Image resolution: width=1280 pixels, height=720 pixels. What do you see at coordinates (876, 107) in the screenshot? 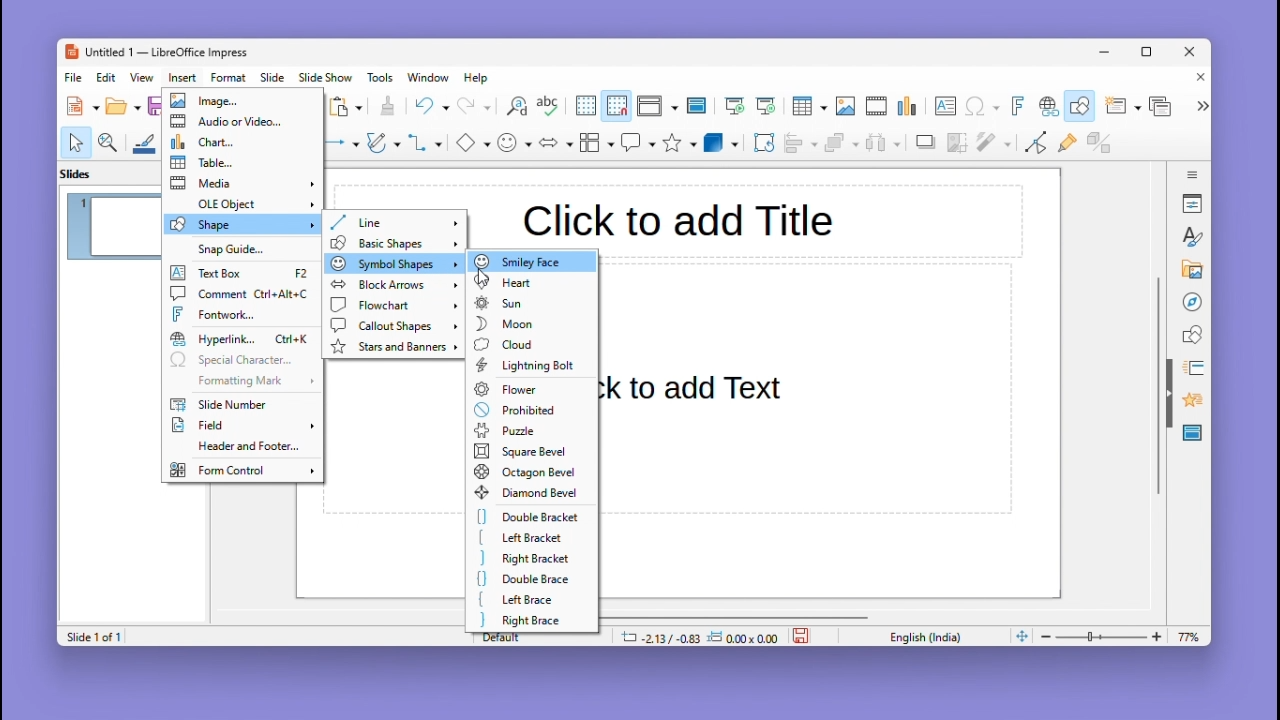
I see `Video` at bounding box center [876, 107].